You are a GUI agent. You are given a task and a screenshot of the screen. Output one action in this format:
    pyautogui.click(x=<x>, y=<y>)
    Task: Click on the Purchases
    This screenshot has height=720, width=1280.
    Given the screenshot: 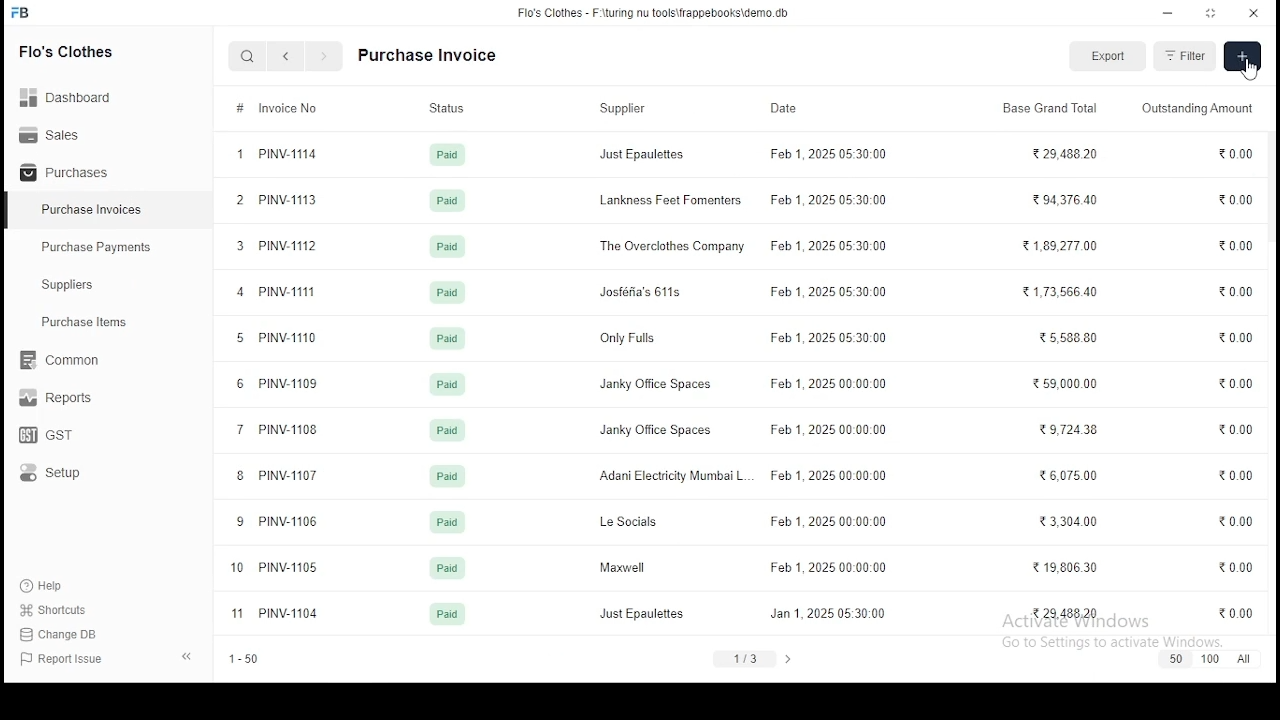 What is the action you would take?
    pyautogui.click(x=65, y=173)
    